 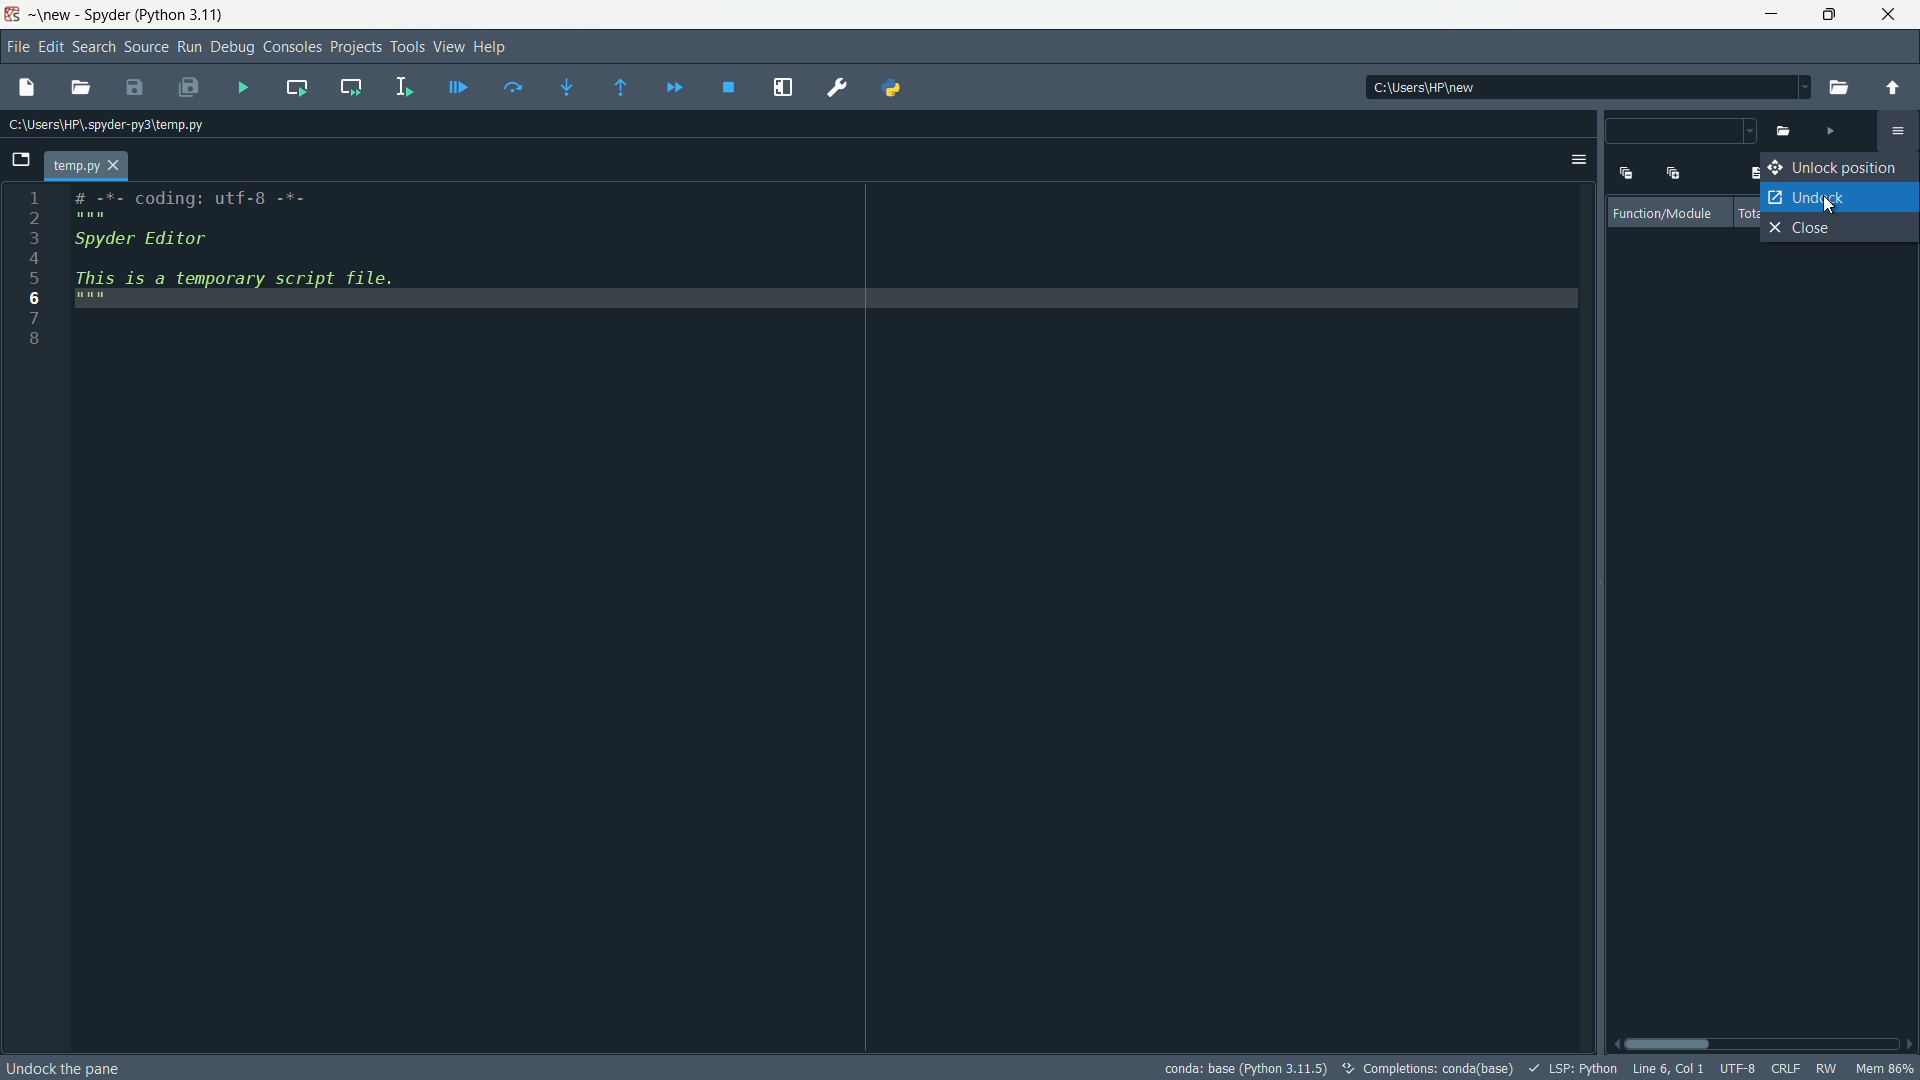 I want to click on app icon, so click(x=15, y=15).